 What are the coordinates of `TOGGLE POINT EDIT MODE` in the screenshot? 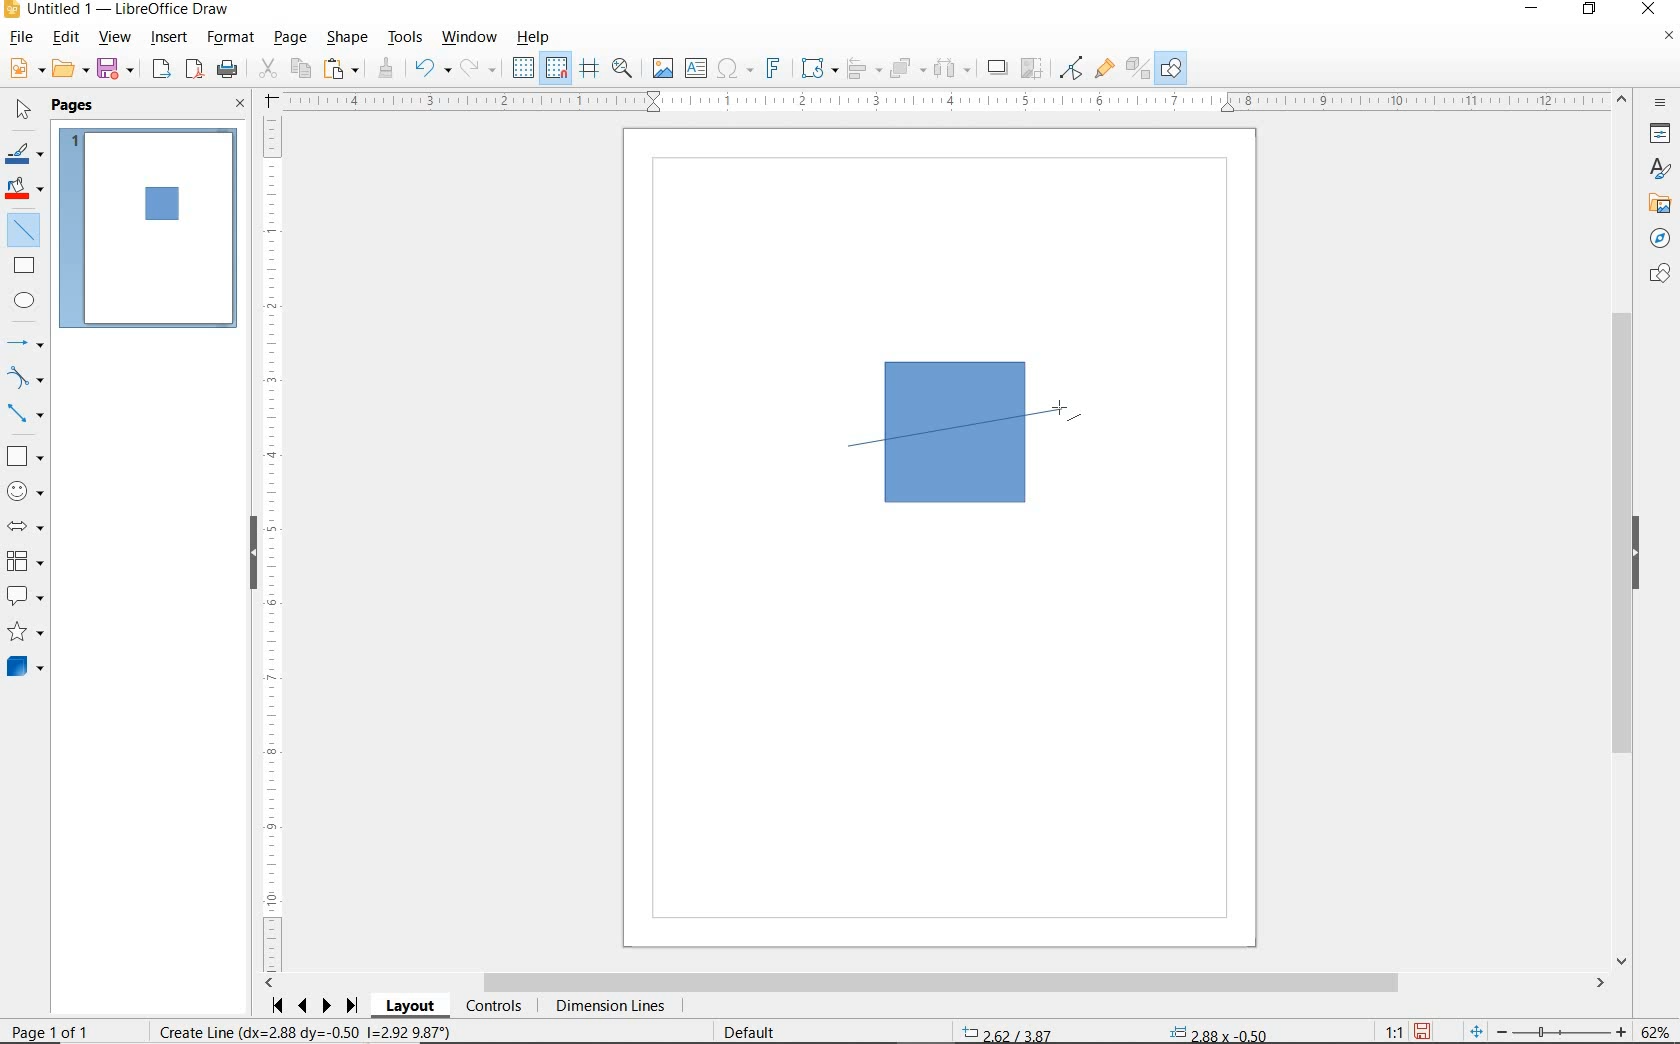 It's located at (1073, 70).